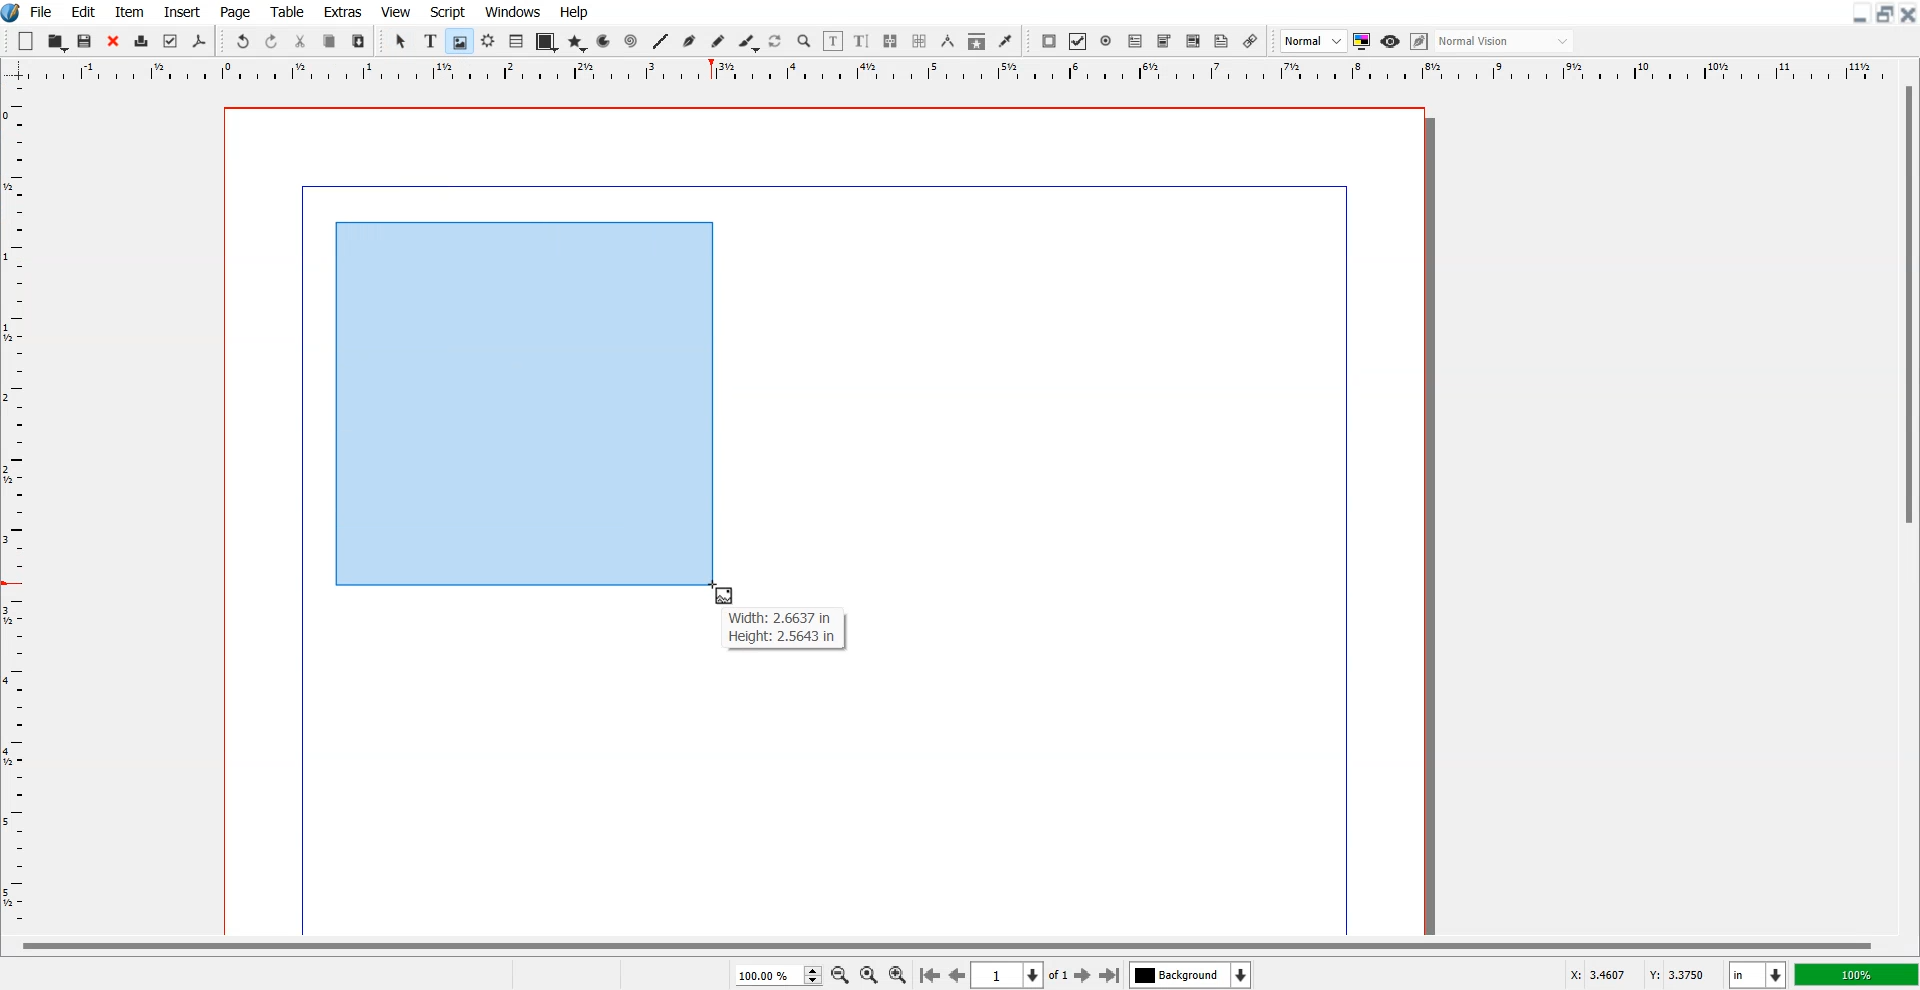 This screenshot has width=1920, height=990. What do you see at coordinates (839, 974) in the screenshot?
I see `Zoom Out` at bounding box center [839, 974].